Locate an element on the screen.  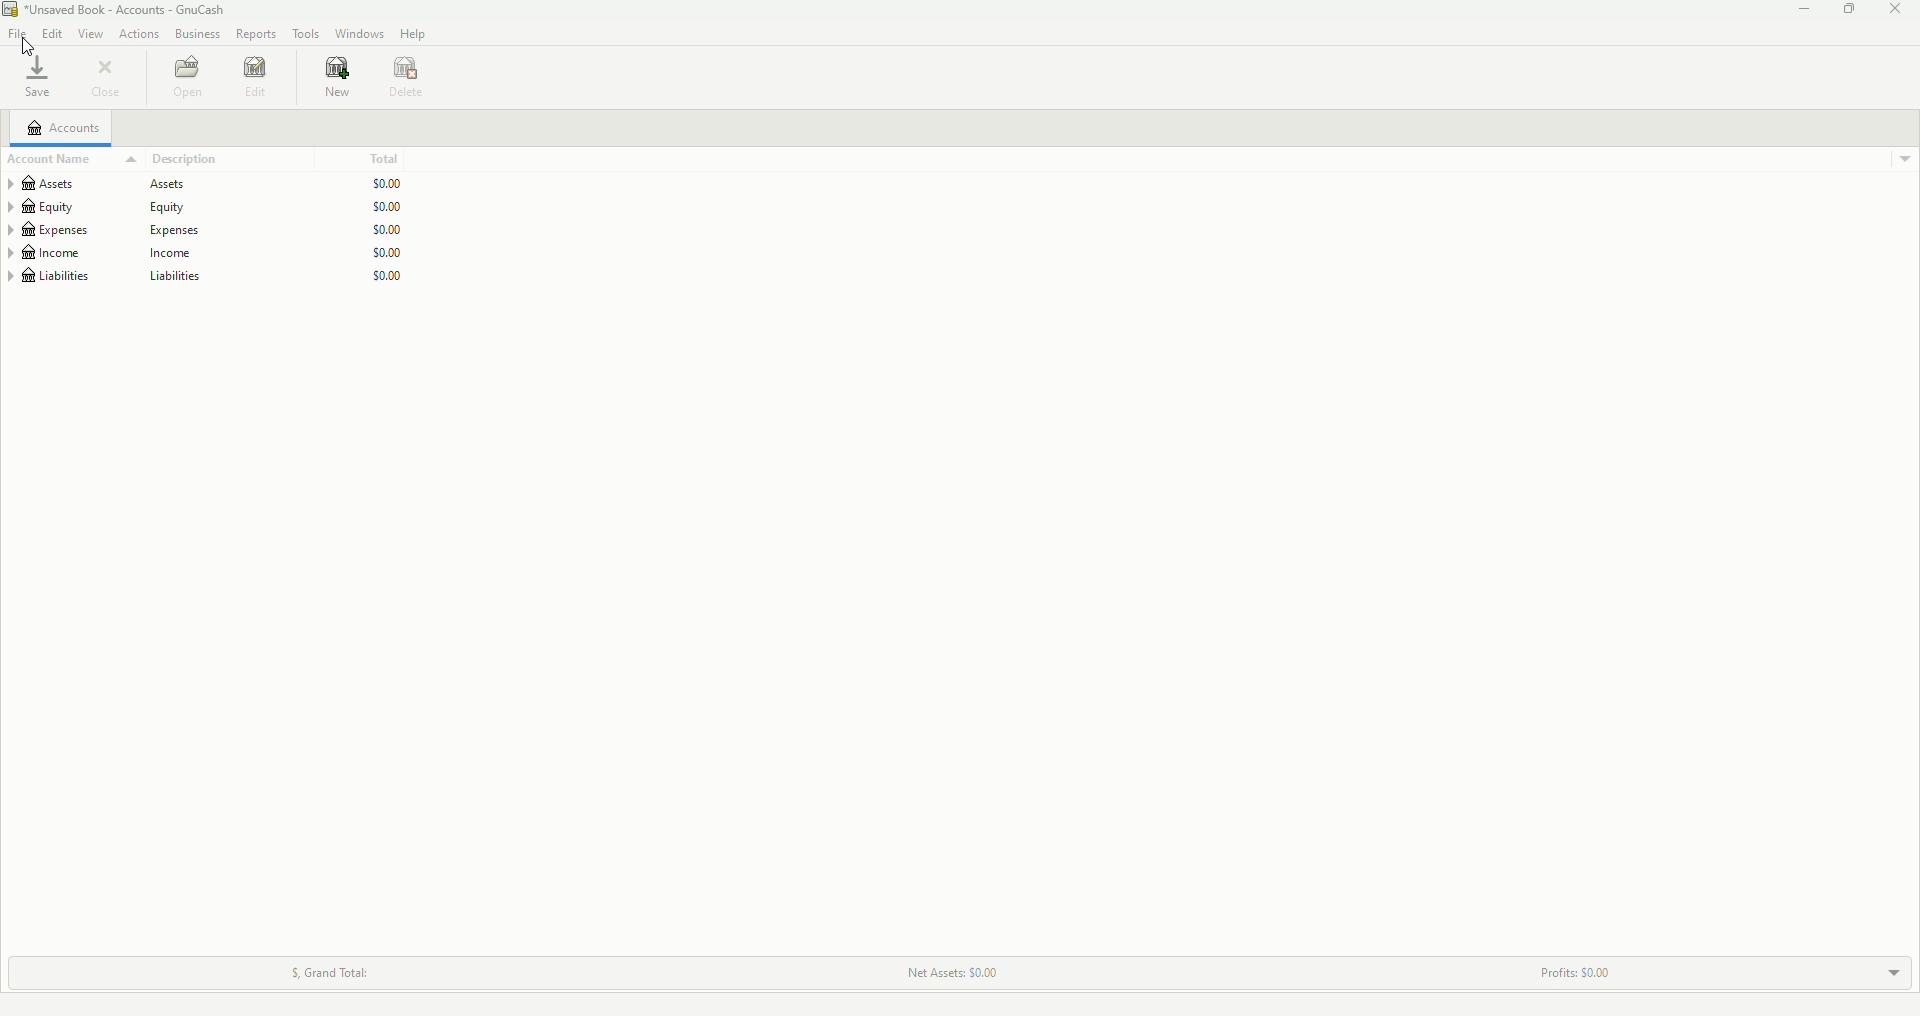
Help is located at coordinates (413, 34).